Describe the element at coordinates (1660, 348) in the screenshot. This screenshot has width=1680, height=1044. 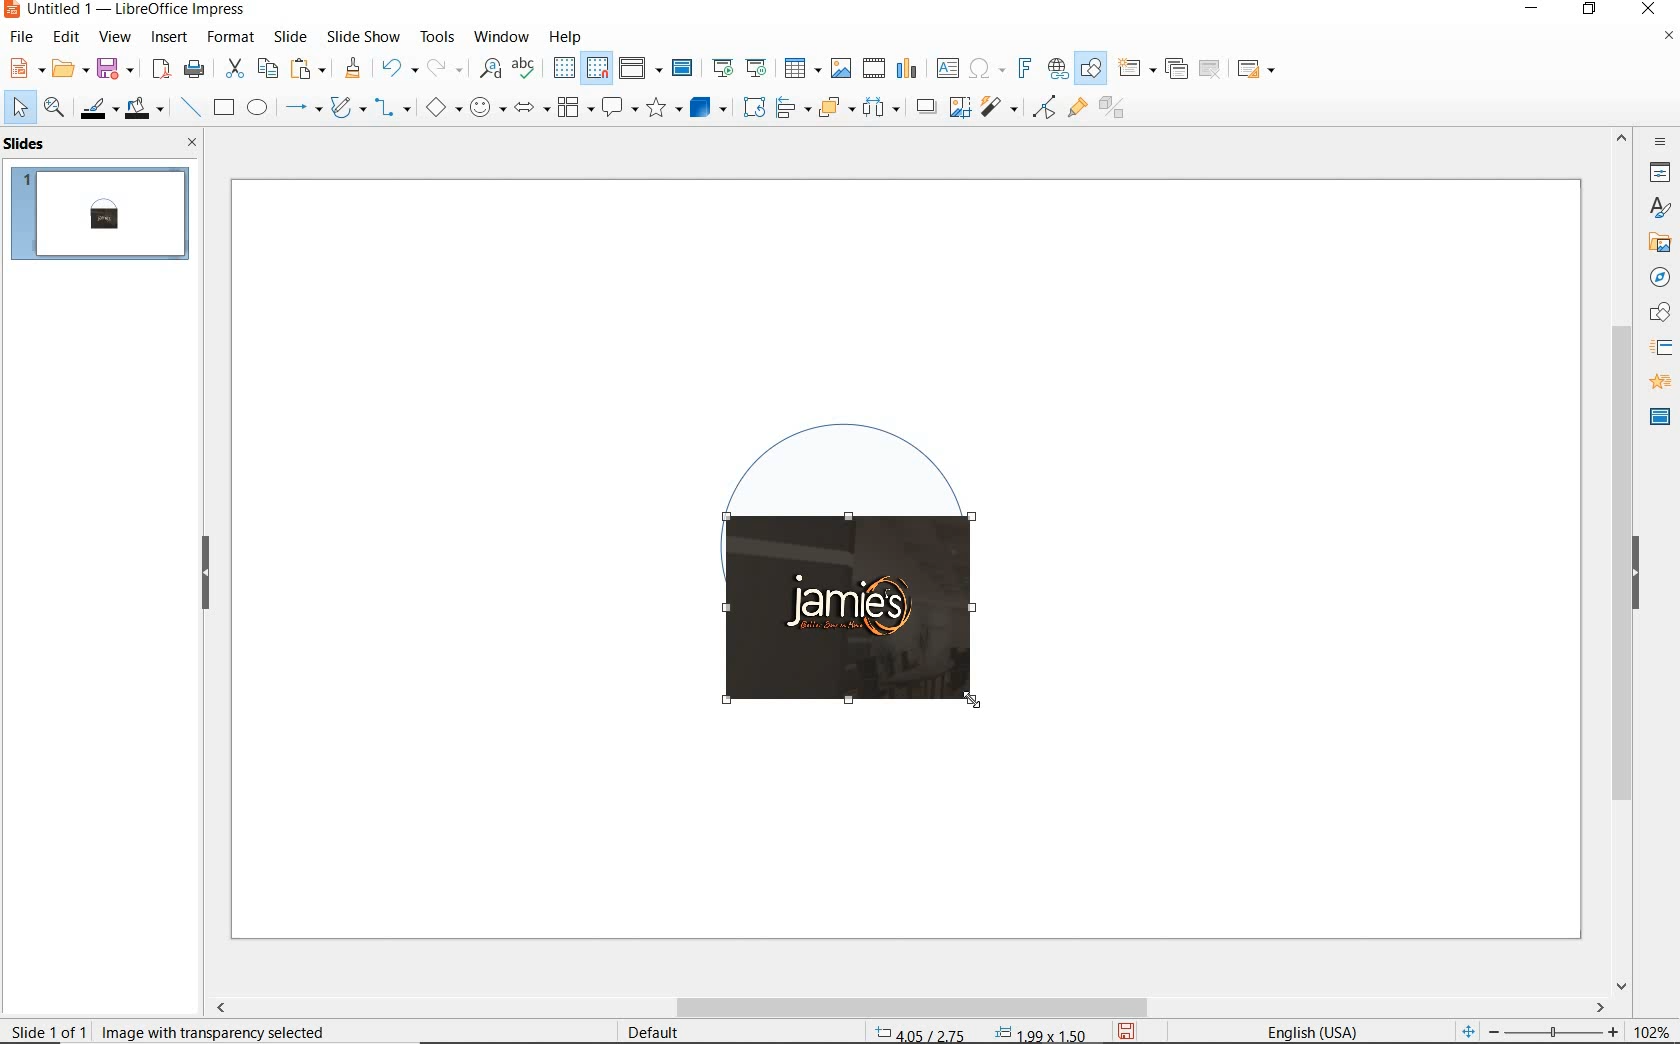
I see `slide transition` at that location.